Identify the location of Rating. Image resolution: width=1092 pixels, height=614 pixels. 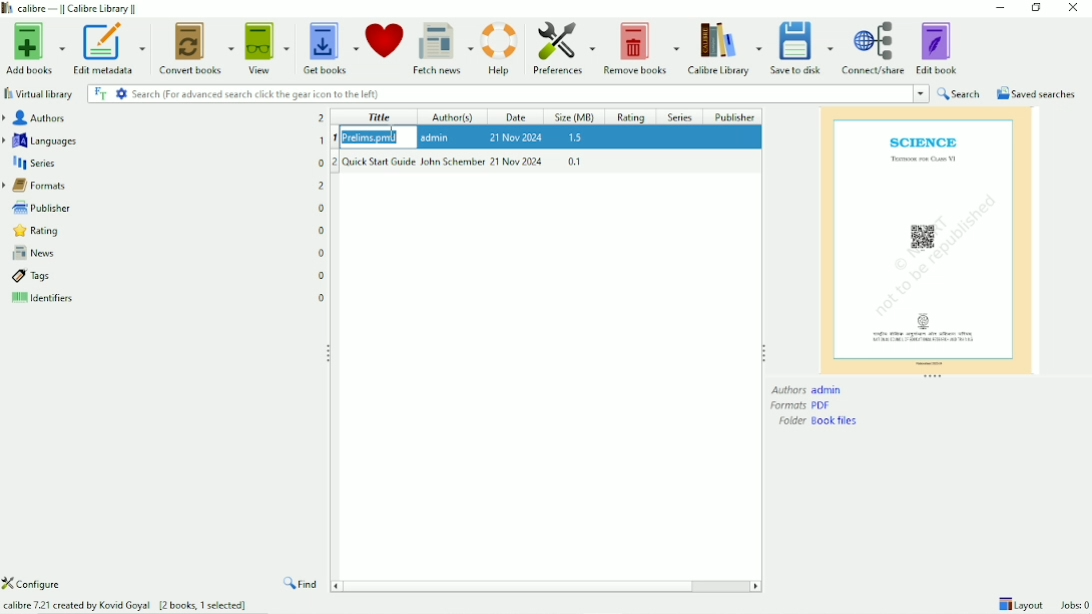
(33, 231).